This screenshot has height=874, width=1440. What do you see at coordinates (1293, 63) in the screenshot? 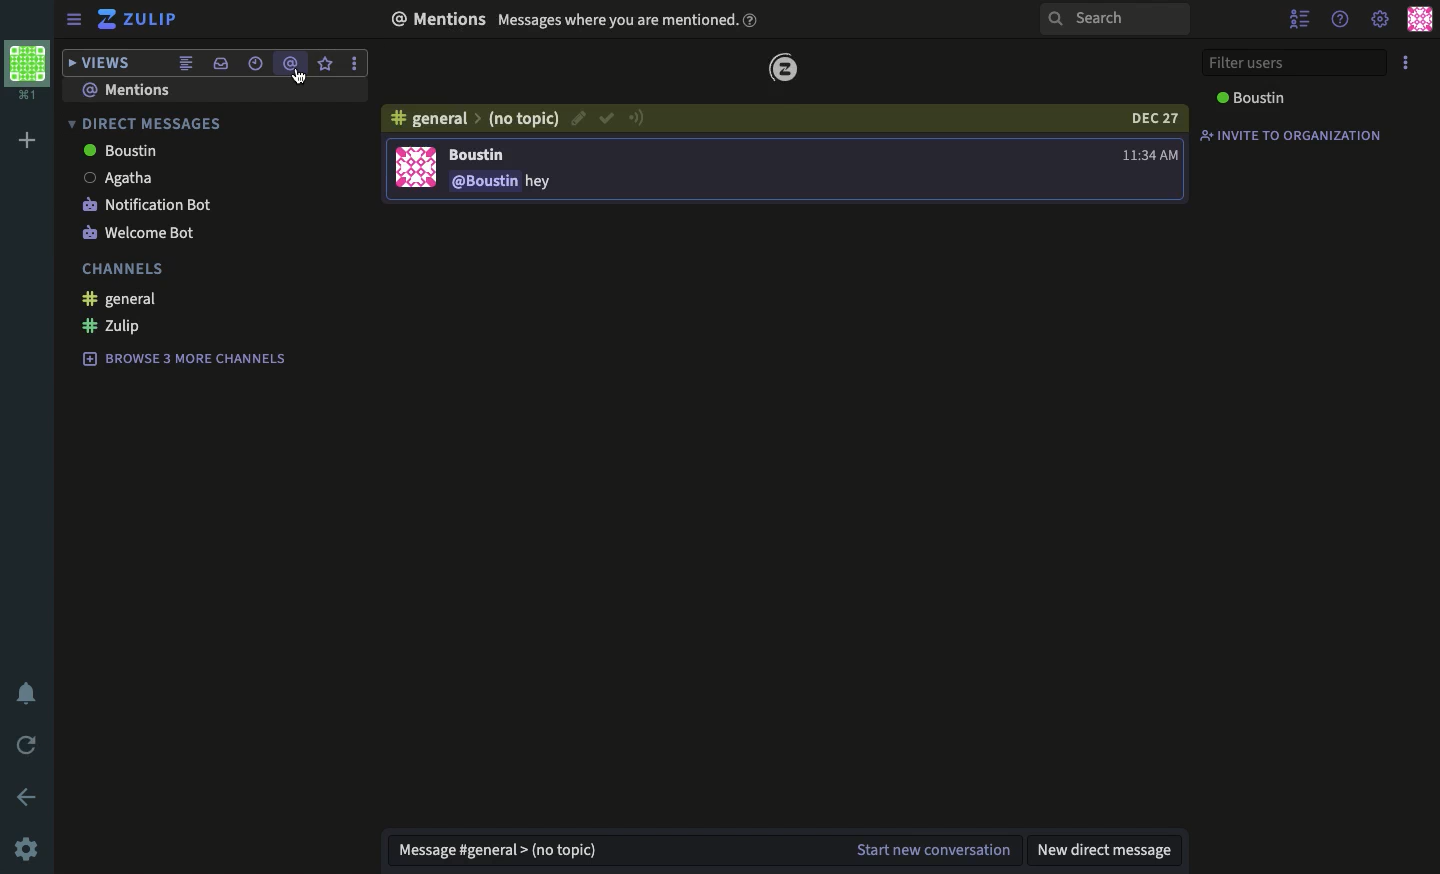
I see `filter users` at bounding box center [1293, 63].